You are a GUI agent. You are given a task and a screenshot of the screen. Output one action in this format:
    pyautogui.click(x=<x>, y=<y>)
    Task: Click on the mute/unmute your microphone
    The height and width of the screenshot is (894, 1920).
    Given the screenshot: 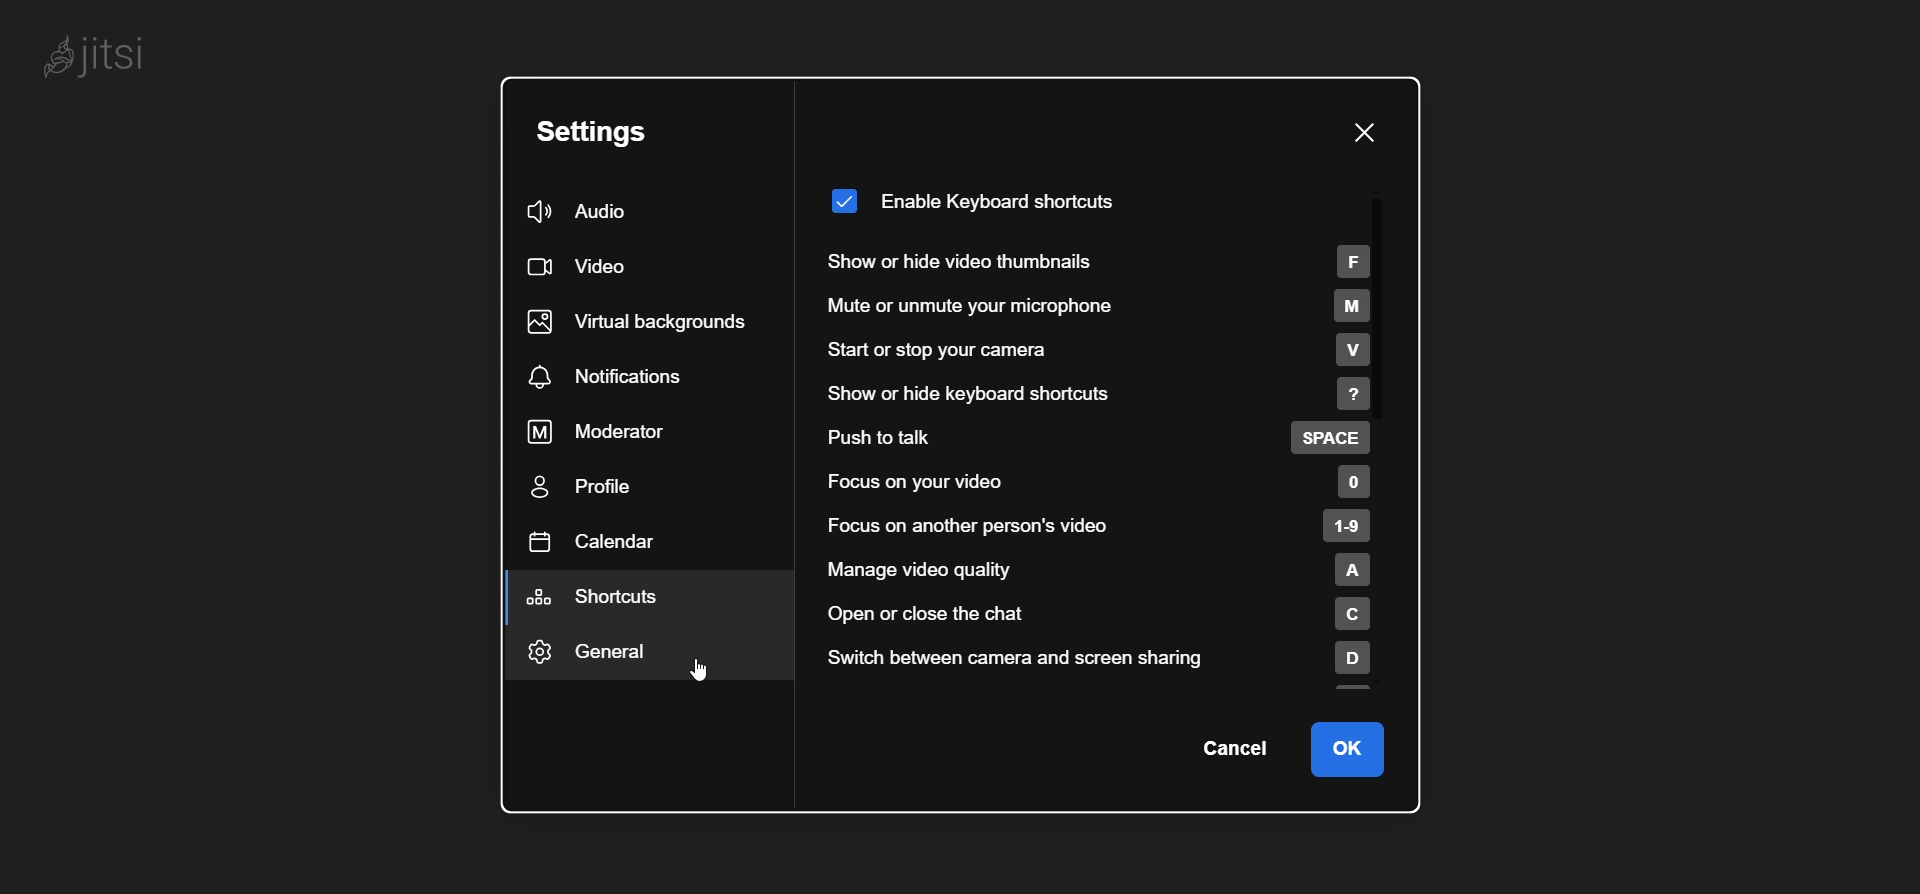 What is the action you would take?
    pyautogui.click(x=1098, y=307)
    